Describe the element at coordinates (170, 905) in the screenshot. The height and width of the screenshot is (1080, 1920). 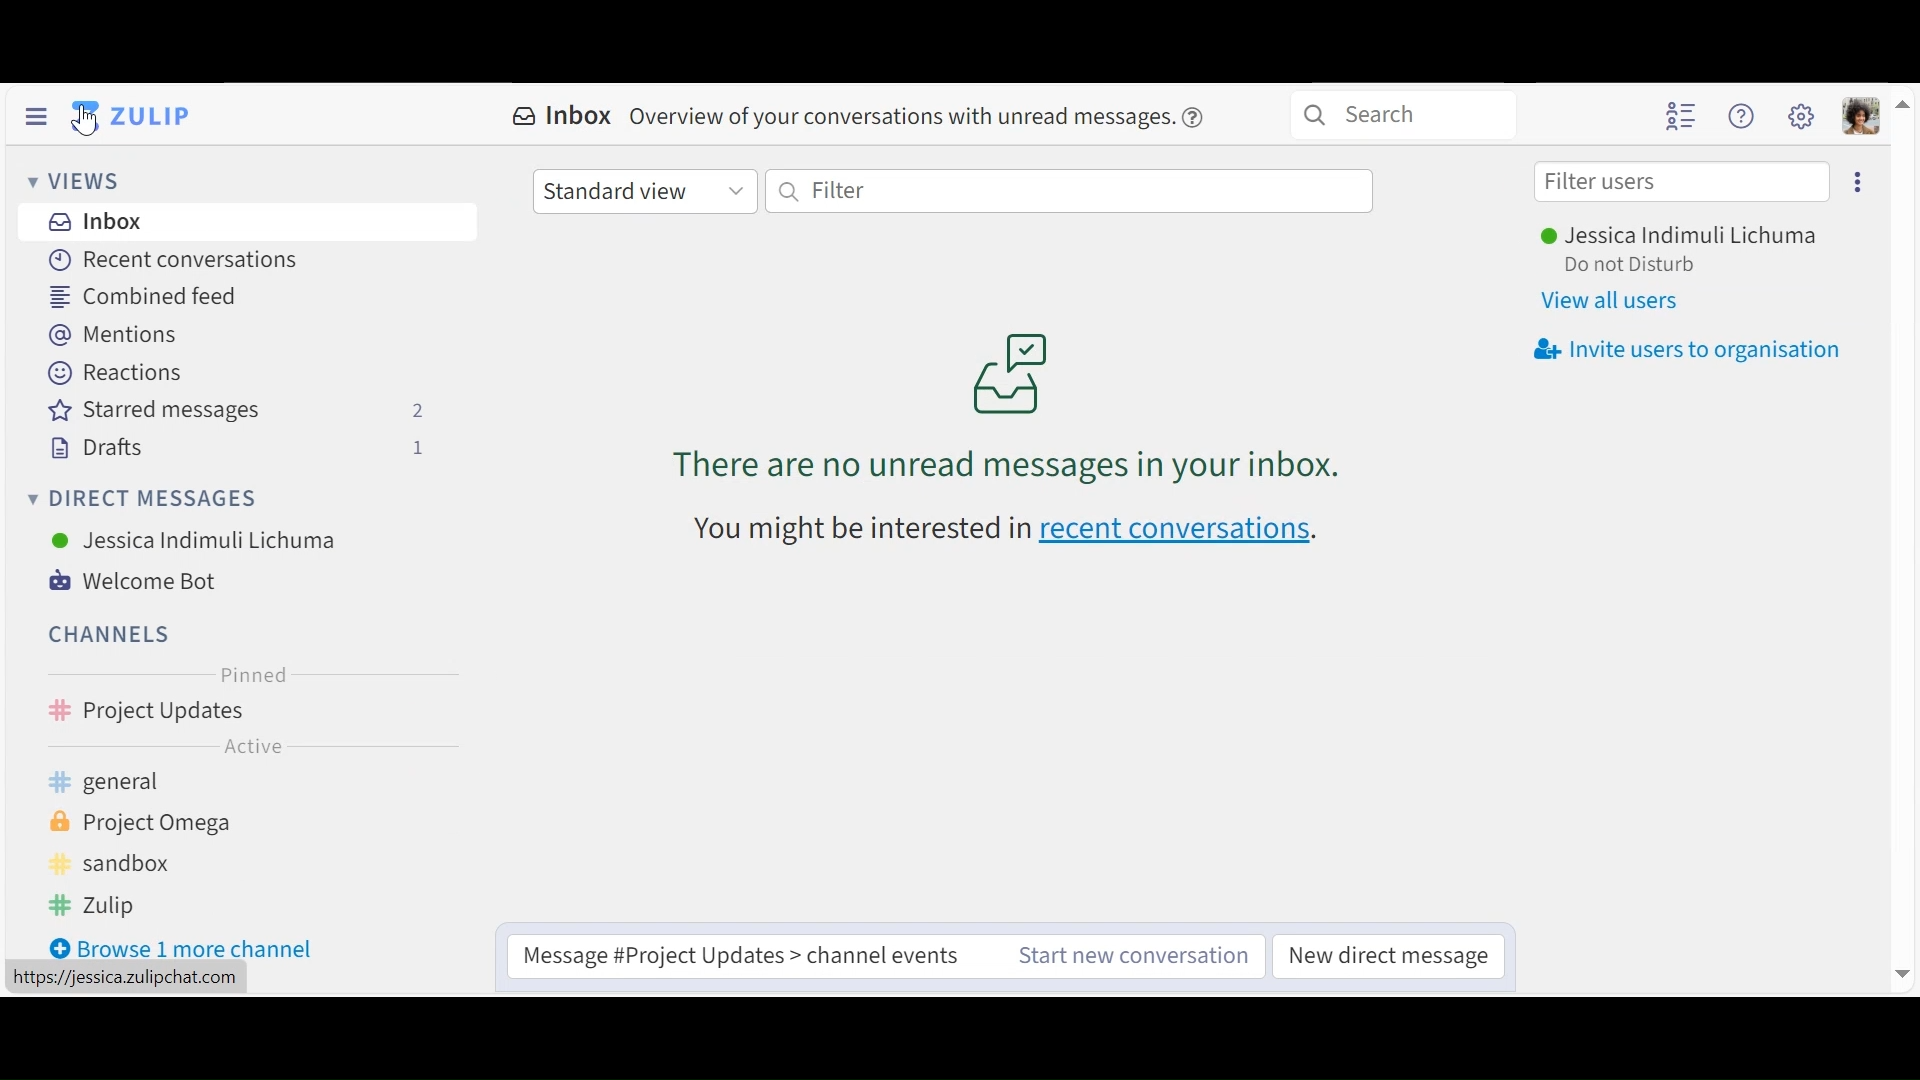
I see `Zulip` at that location.